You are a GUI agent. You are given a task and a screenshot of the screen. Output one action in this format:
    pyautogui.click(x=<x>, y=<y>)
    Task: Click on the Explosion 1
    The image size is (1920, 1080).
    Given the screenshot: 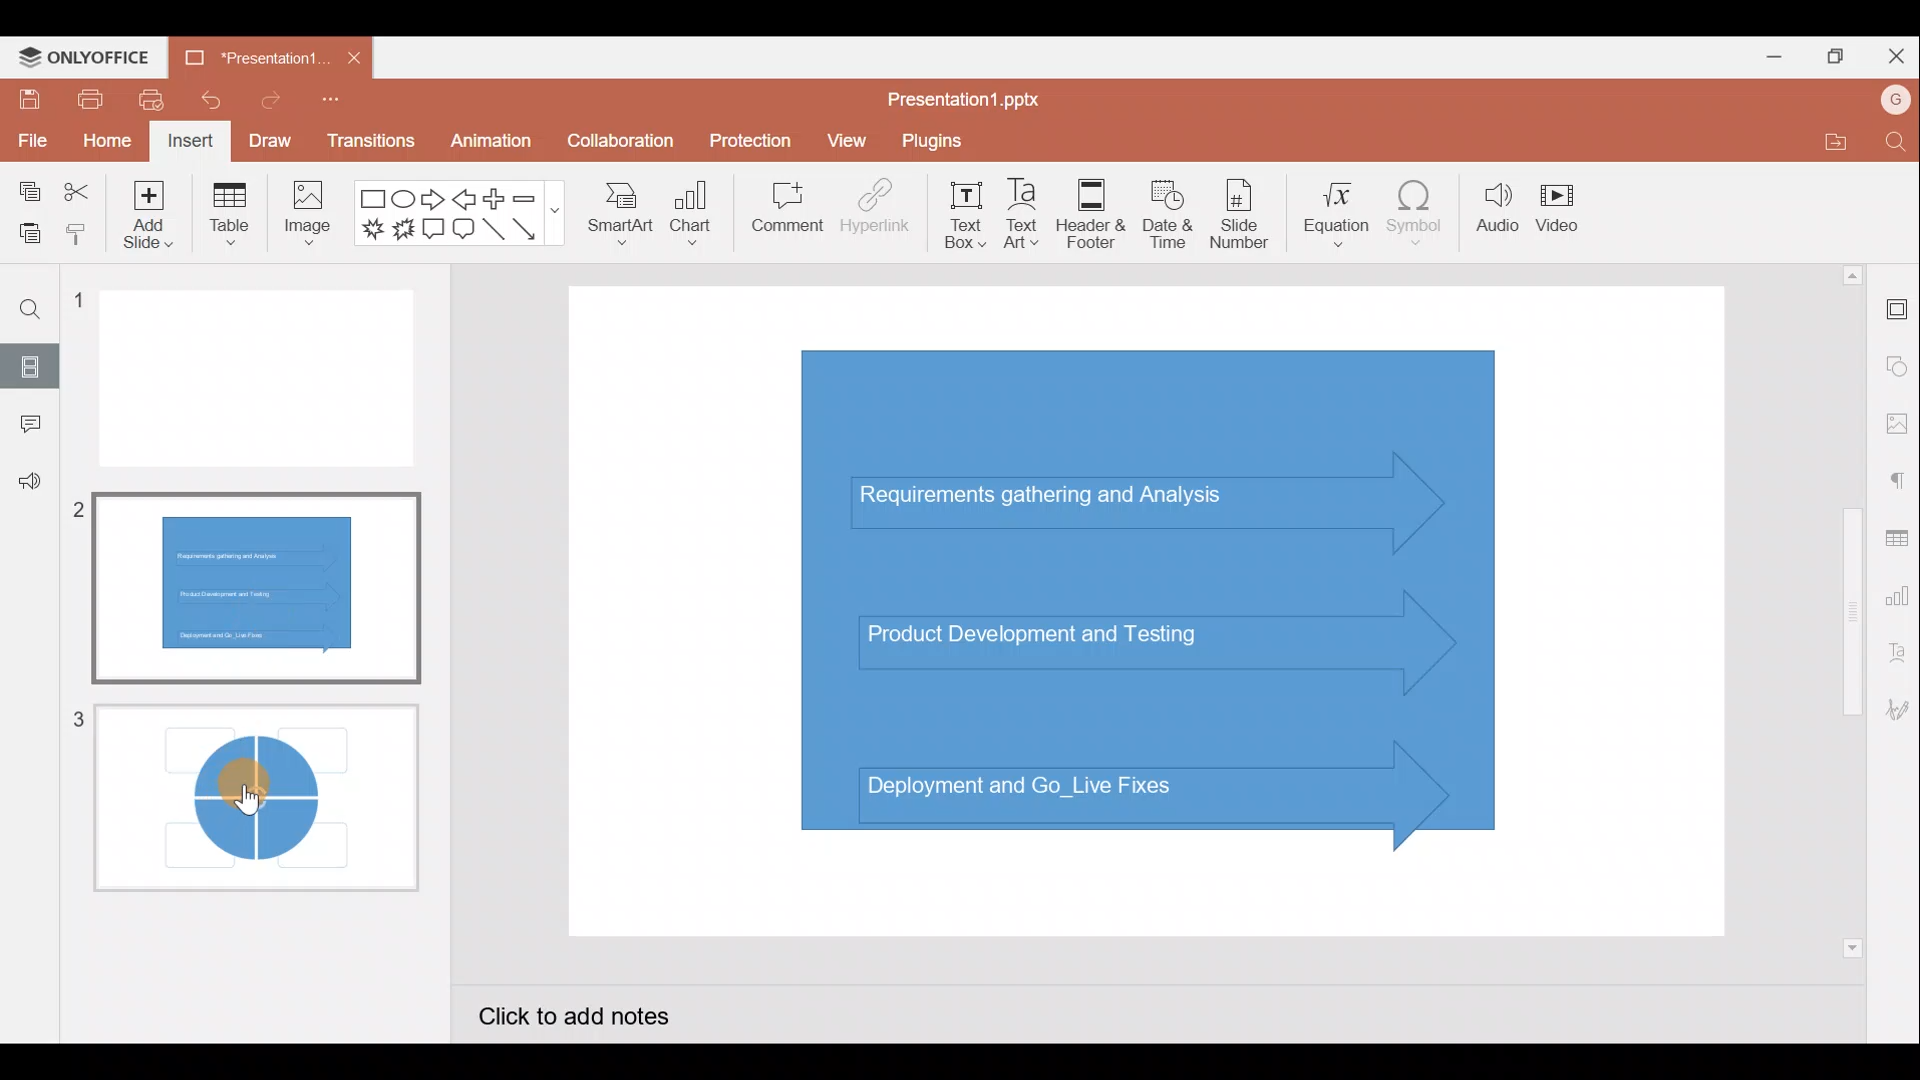 What is the action you would take?
    pyautogui.click(x=371, y=227)
    